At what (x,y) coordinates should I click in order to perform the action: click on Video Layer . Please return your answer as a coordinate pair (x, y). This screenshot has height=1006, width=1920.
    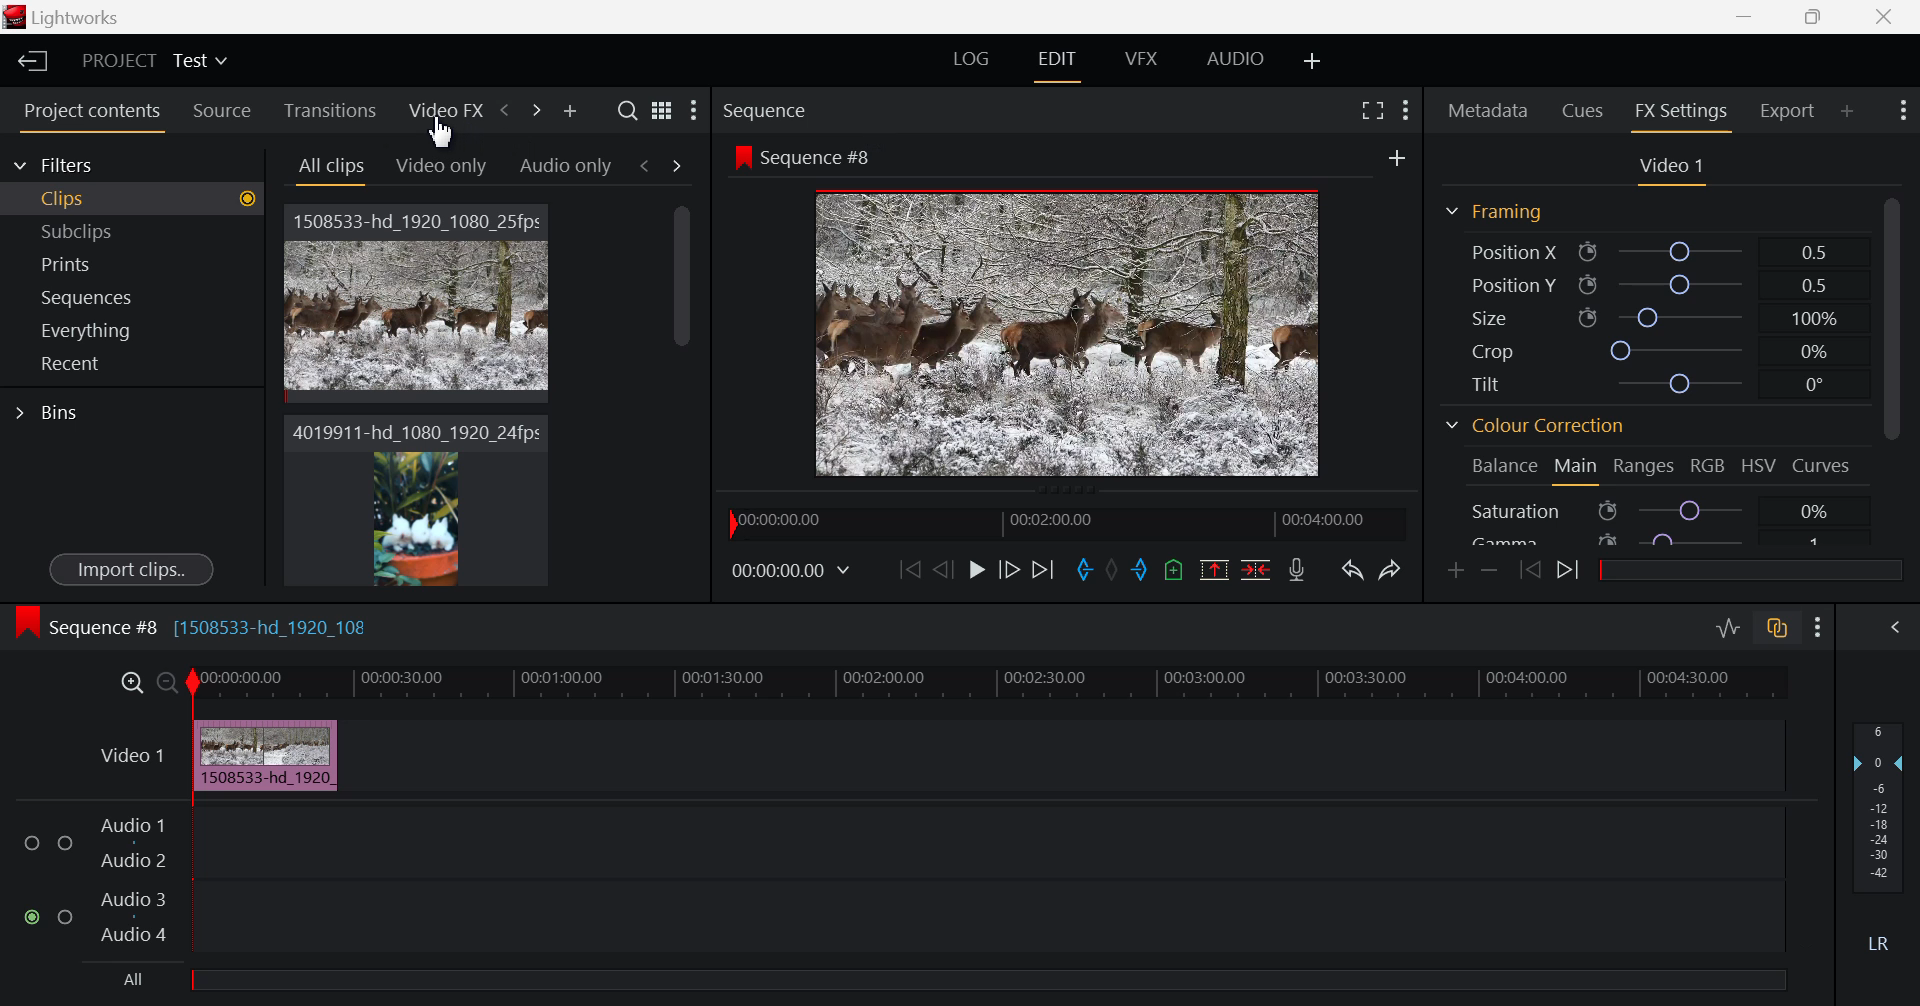
    Looking at the image, I should click on (115, 753).